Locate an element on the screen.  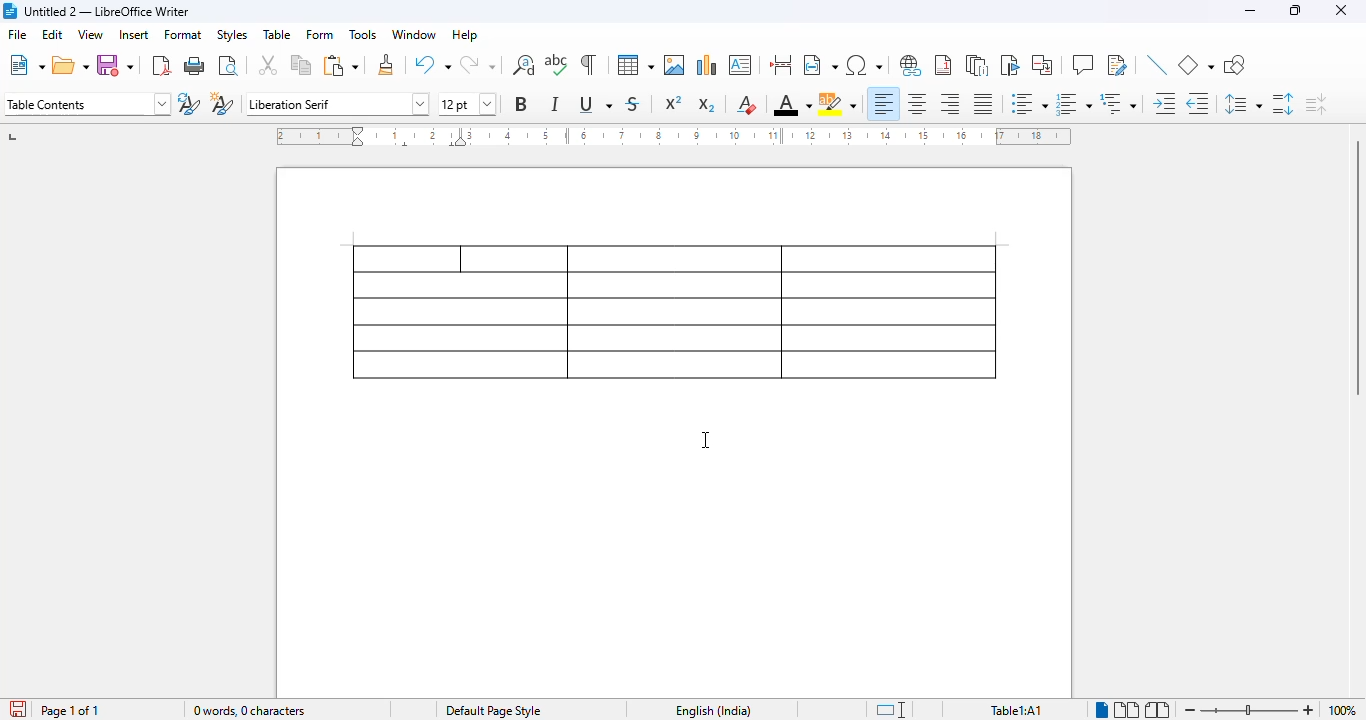
standard selection is located at coordinates (890, 709).